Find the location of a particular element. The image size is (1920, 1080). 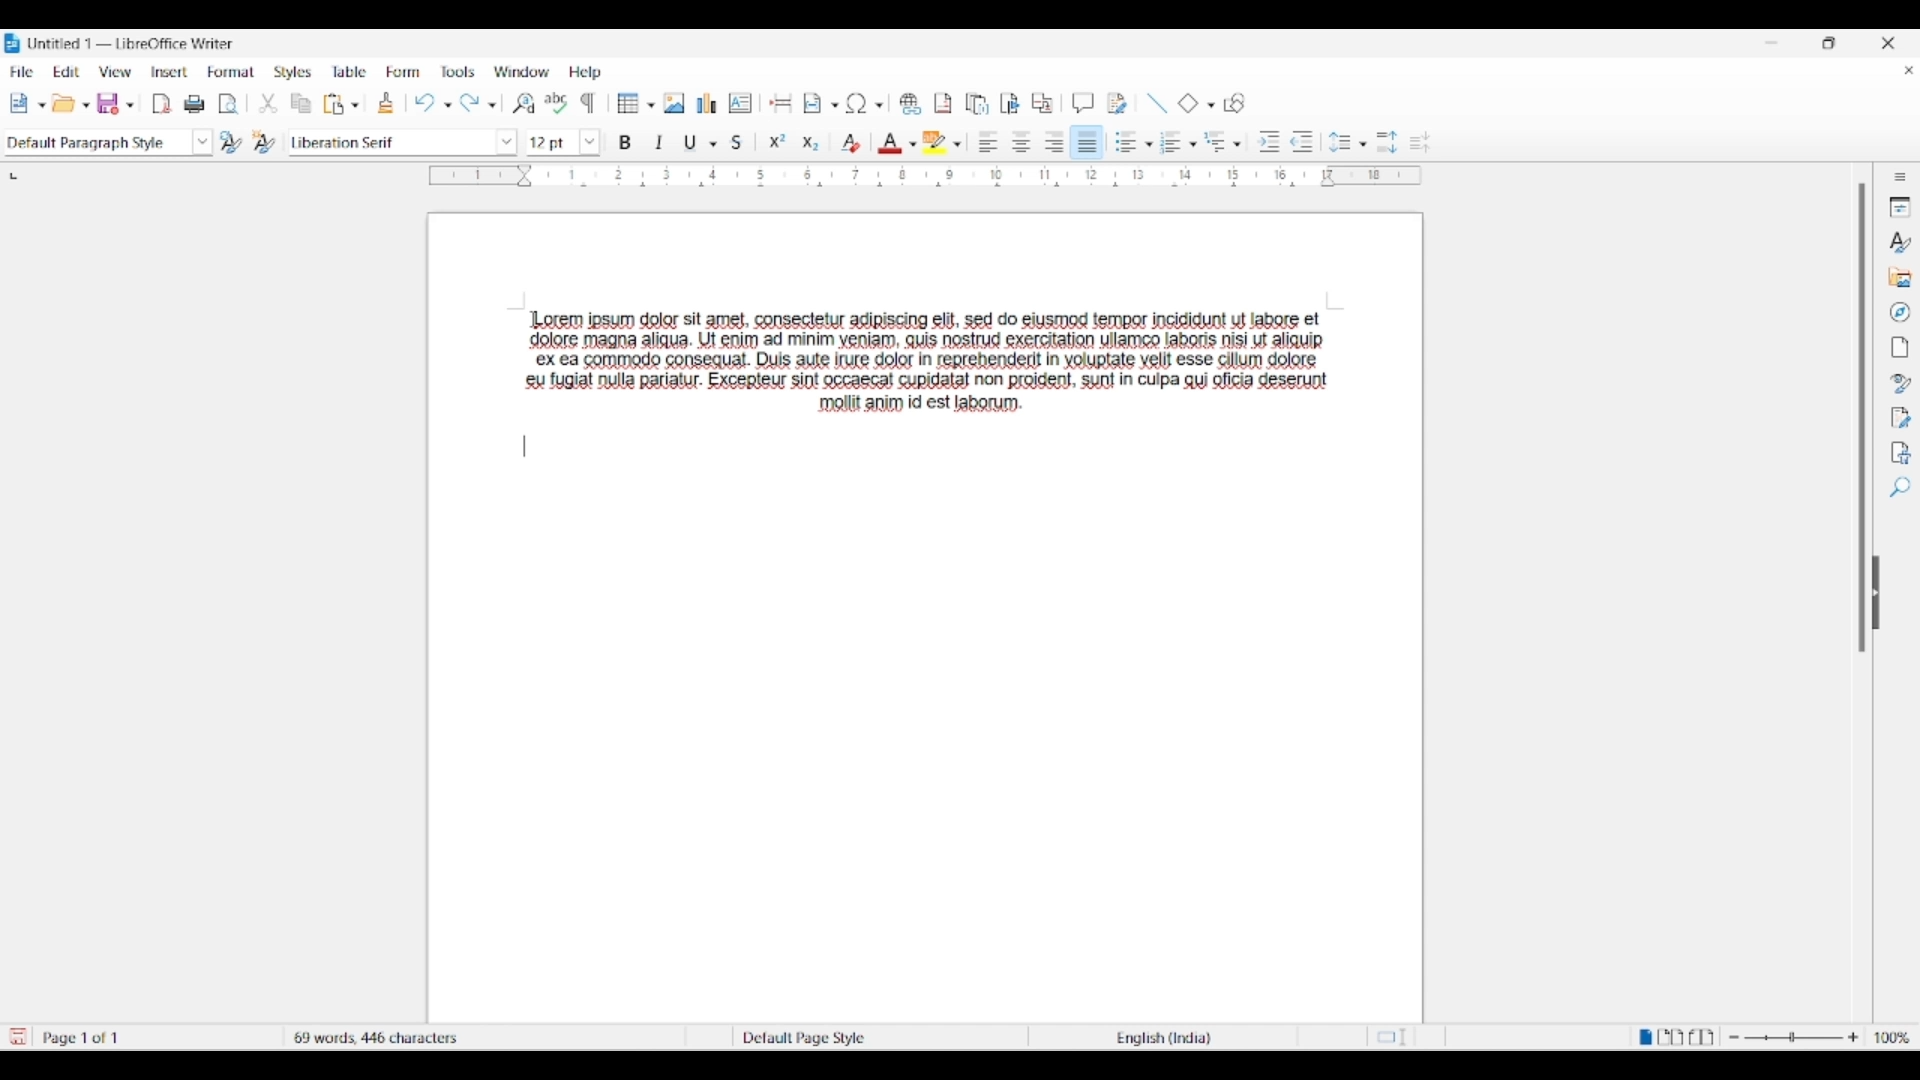

Toggle unordered list options is located at coordinates (1145, 144).